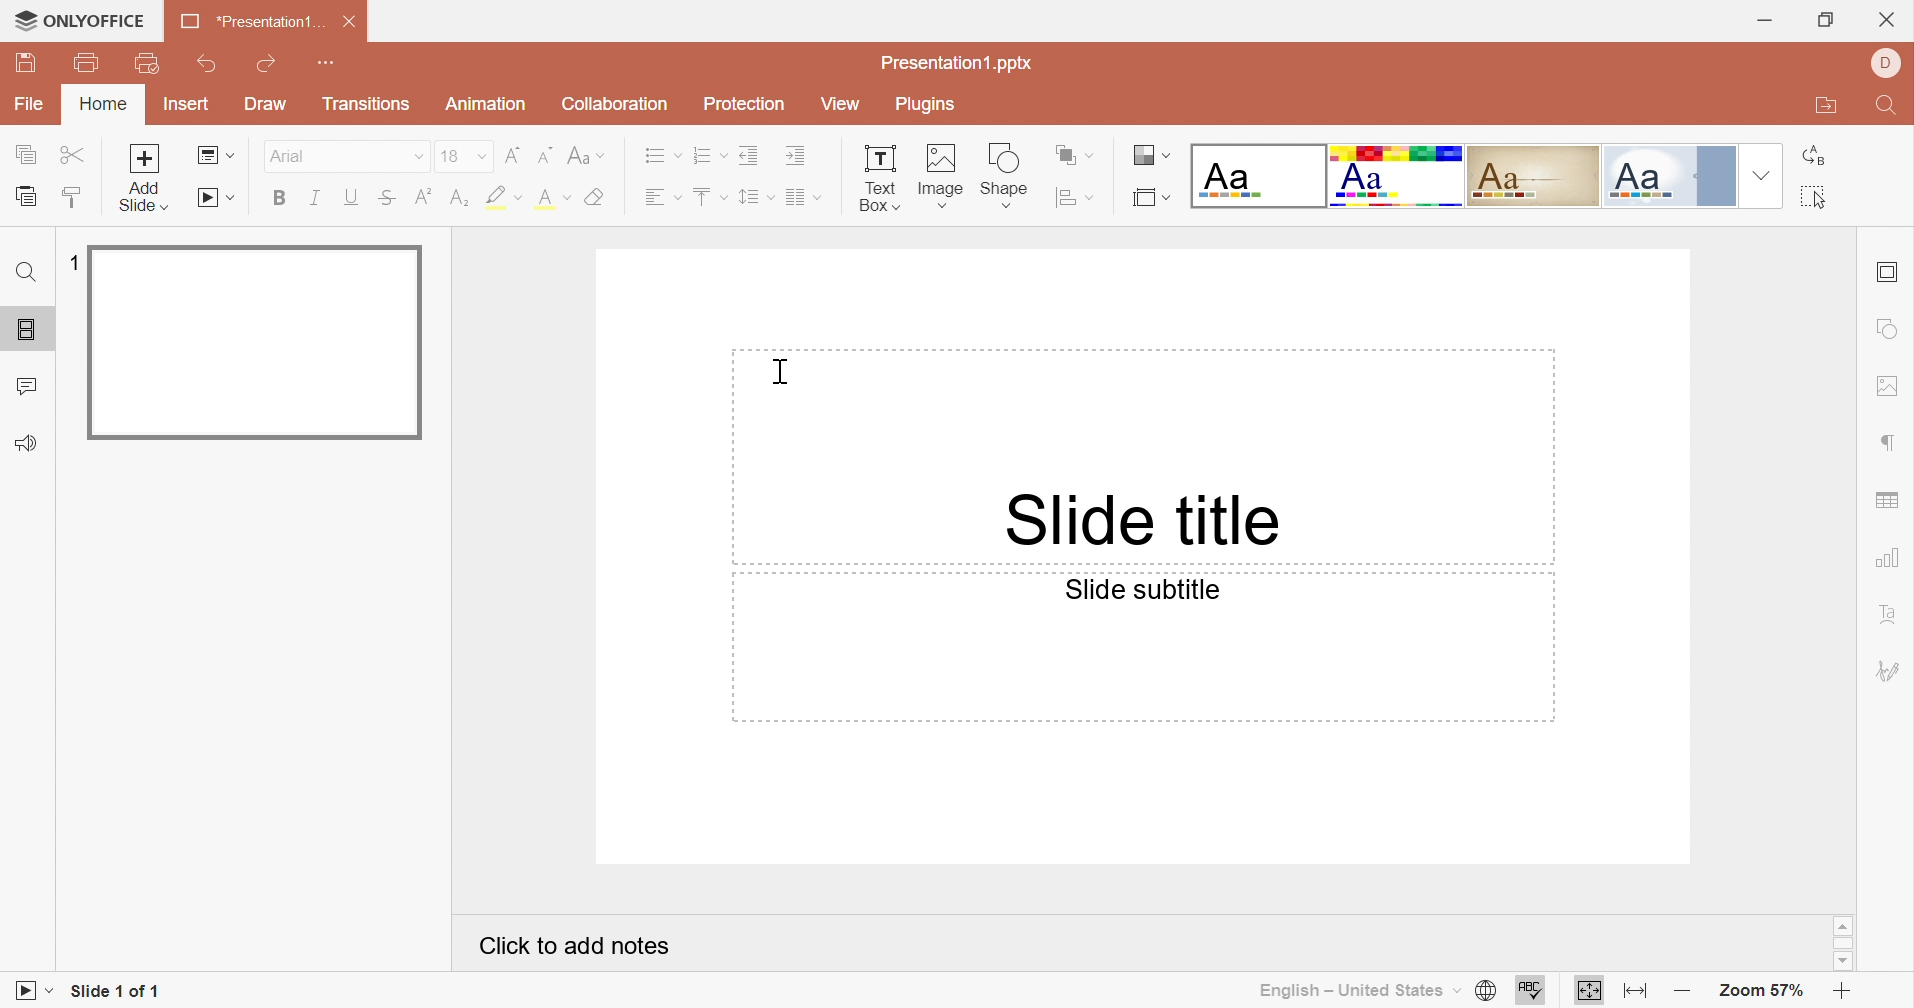 This screenshot has width=1914, height=1008. What do you see at coordinates (29, 994) in the screenshot?
I see `Start slideshow` at bounding box center [29, 994].